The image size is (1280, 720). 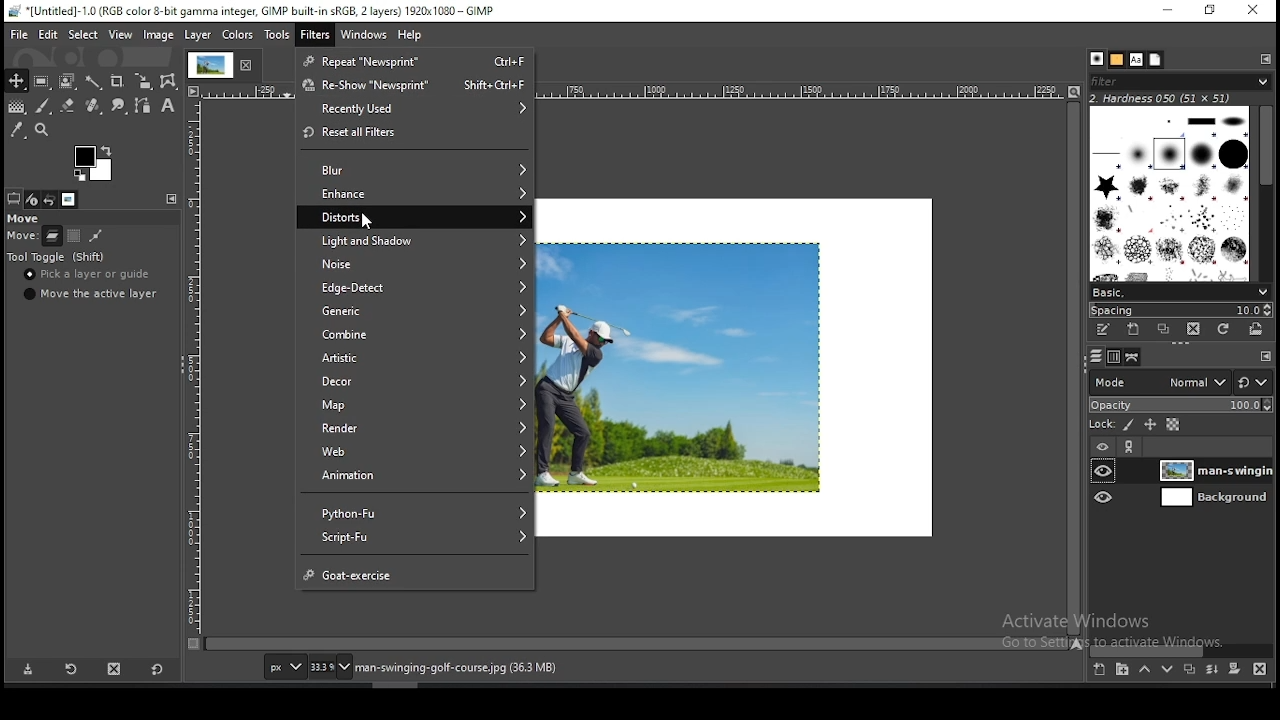 I want to click on restore, so click(x=1212, y=11).